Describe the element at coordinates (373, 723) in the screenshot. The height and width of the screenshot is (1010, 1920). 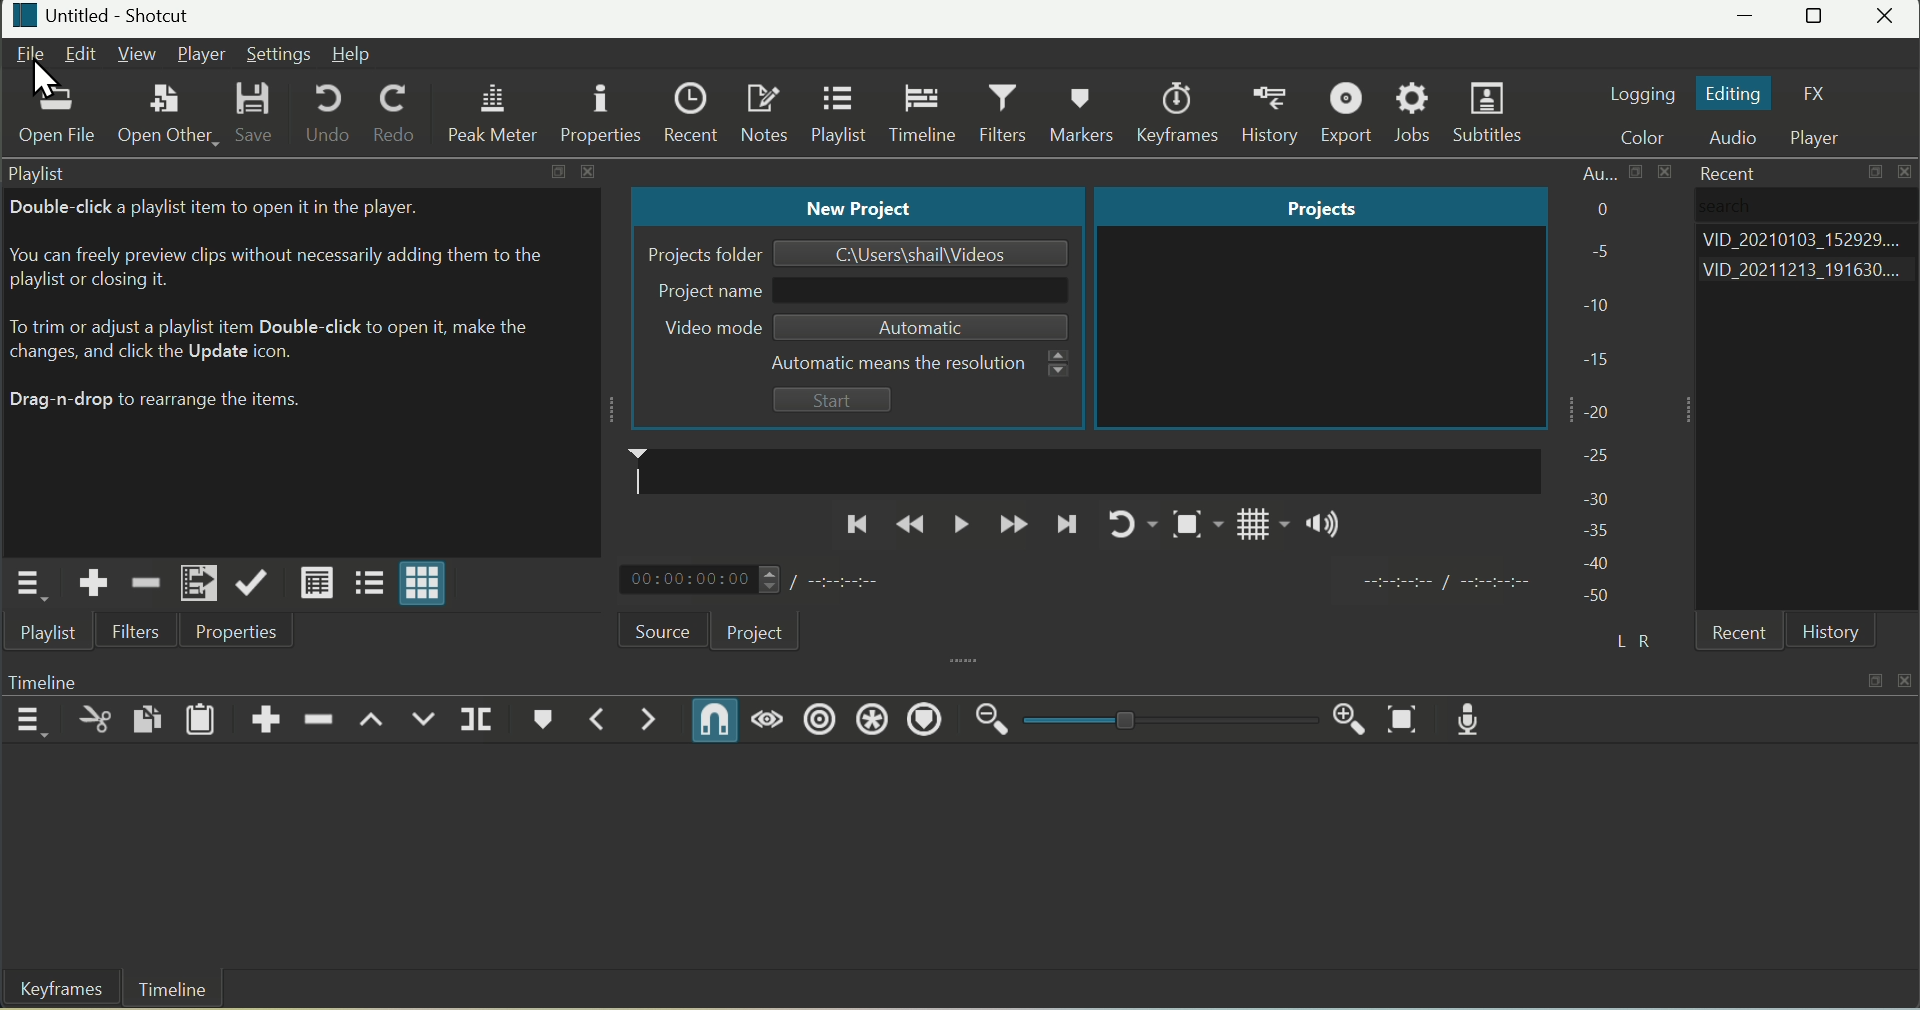
I see `Lift` at that location.